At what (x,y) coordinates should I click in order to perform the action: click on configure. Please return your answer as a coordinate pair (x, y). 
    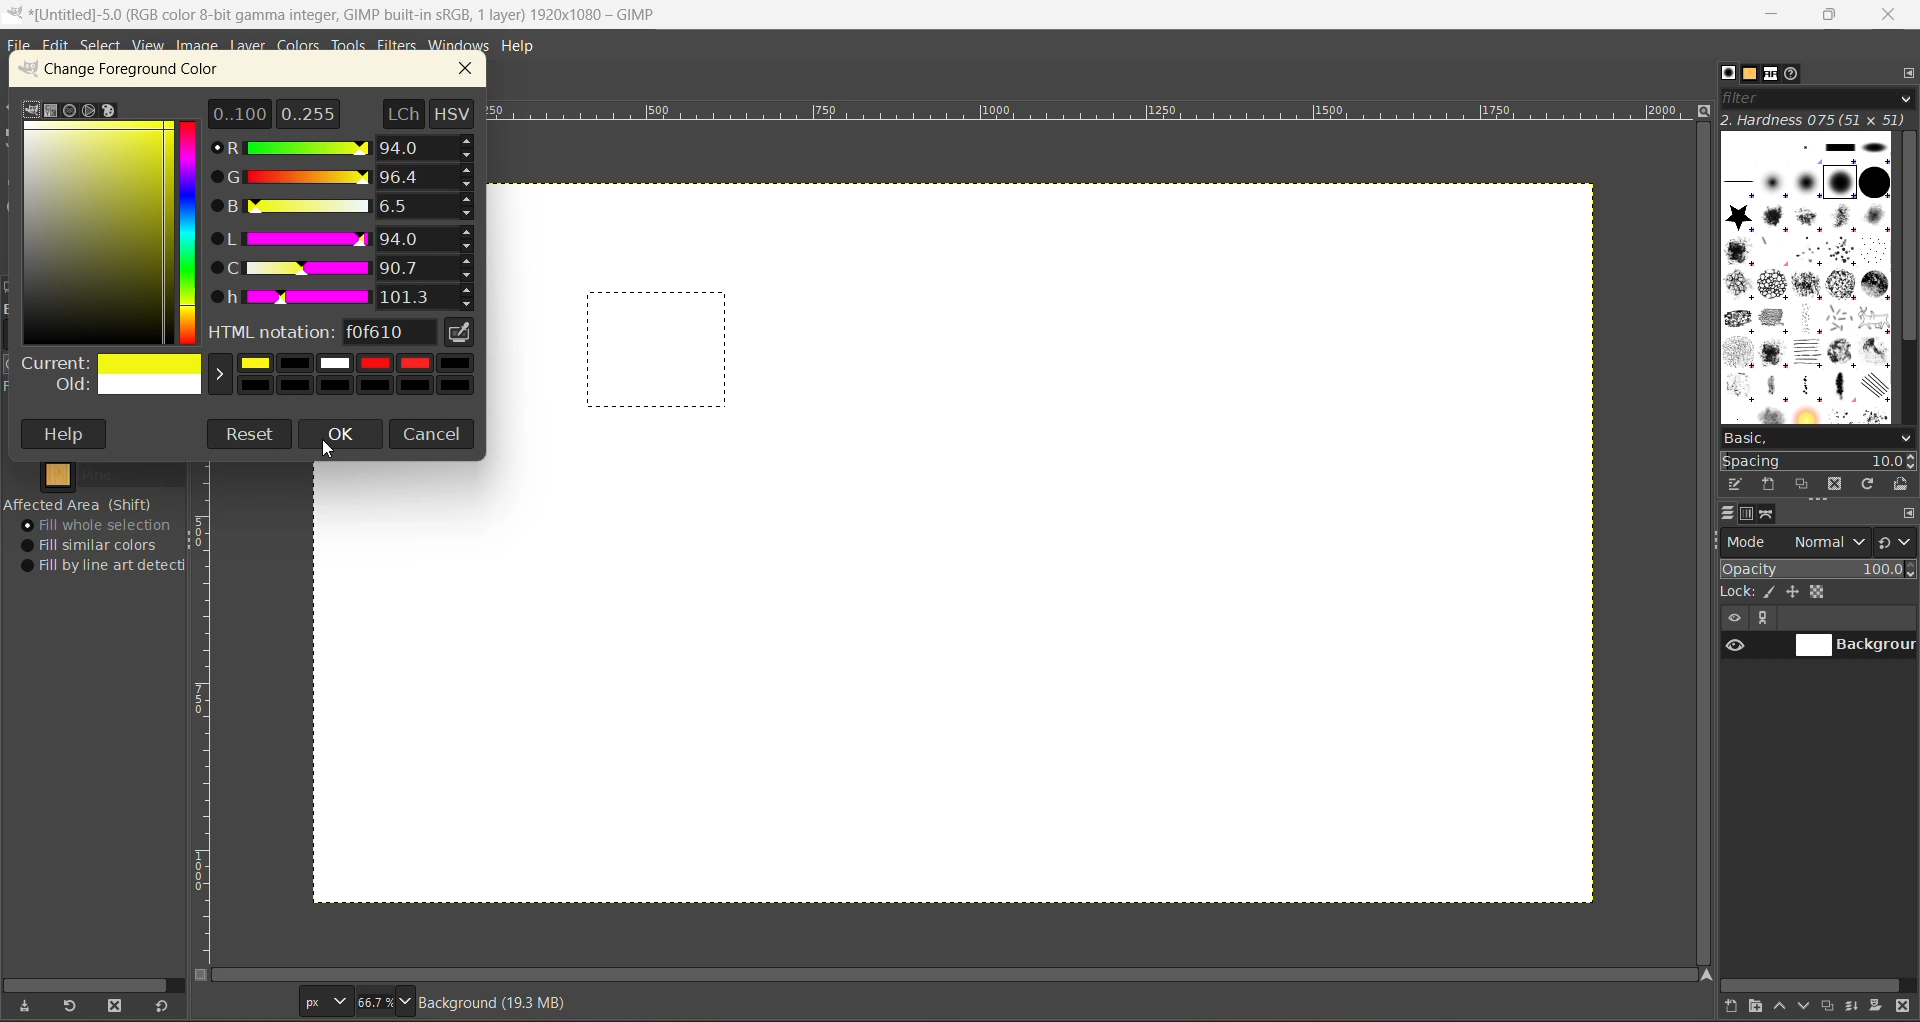
    Looking at the image, I should click on (1906, 78).